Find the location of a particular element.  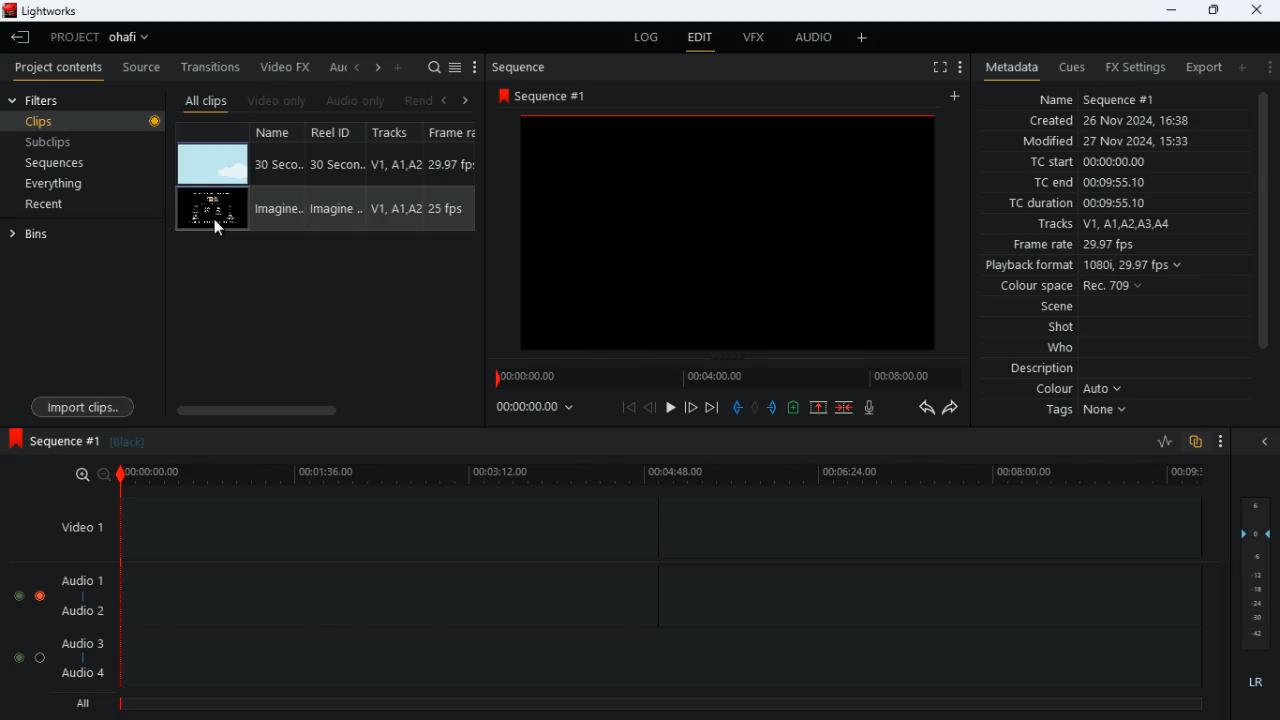

merge is located at coordinates (845, 406).